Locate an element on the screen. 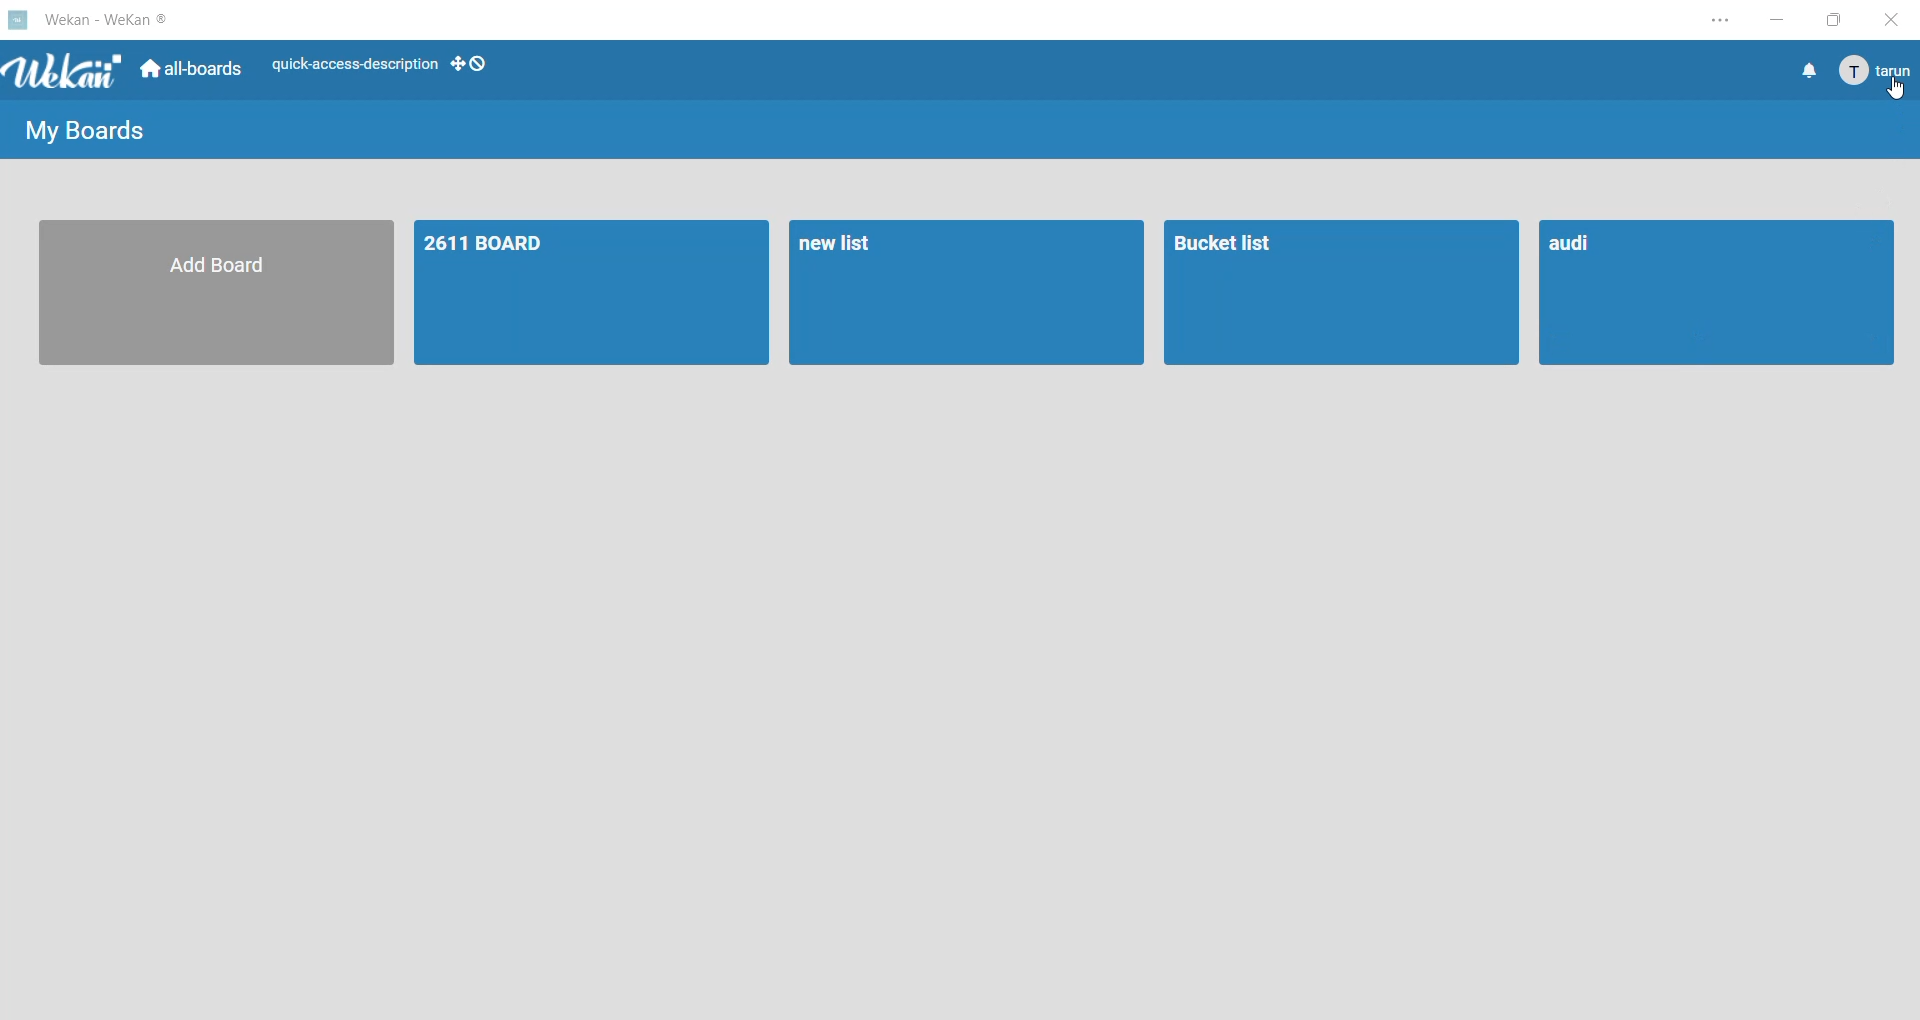  board 1- 2611 board is located at coordinates (597, 292).